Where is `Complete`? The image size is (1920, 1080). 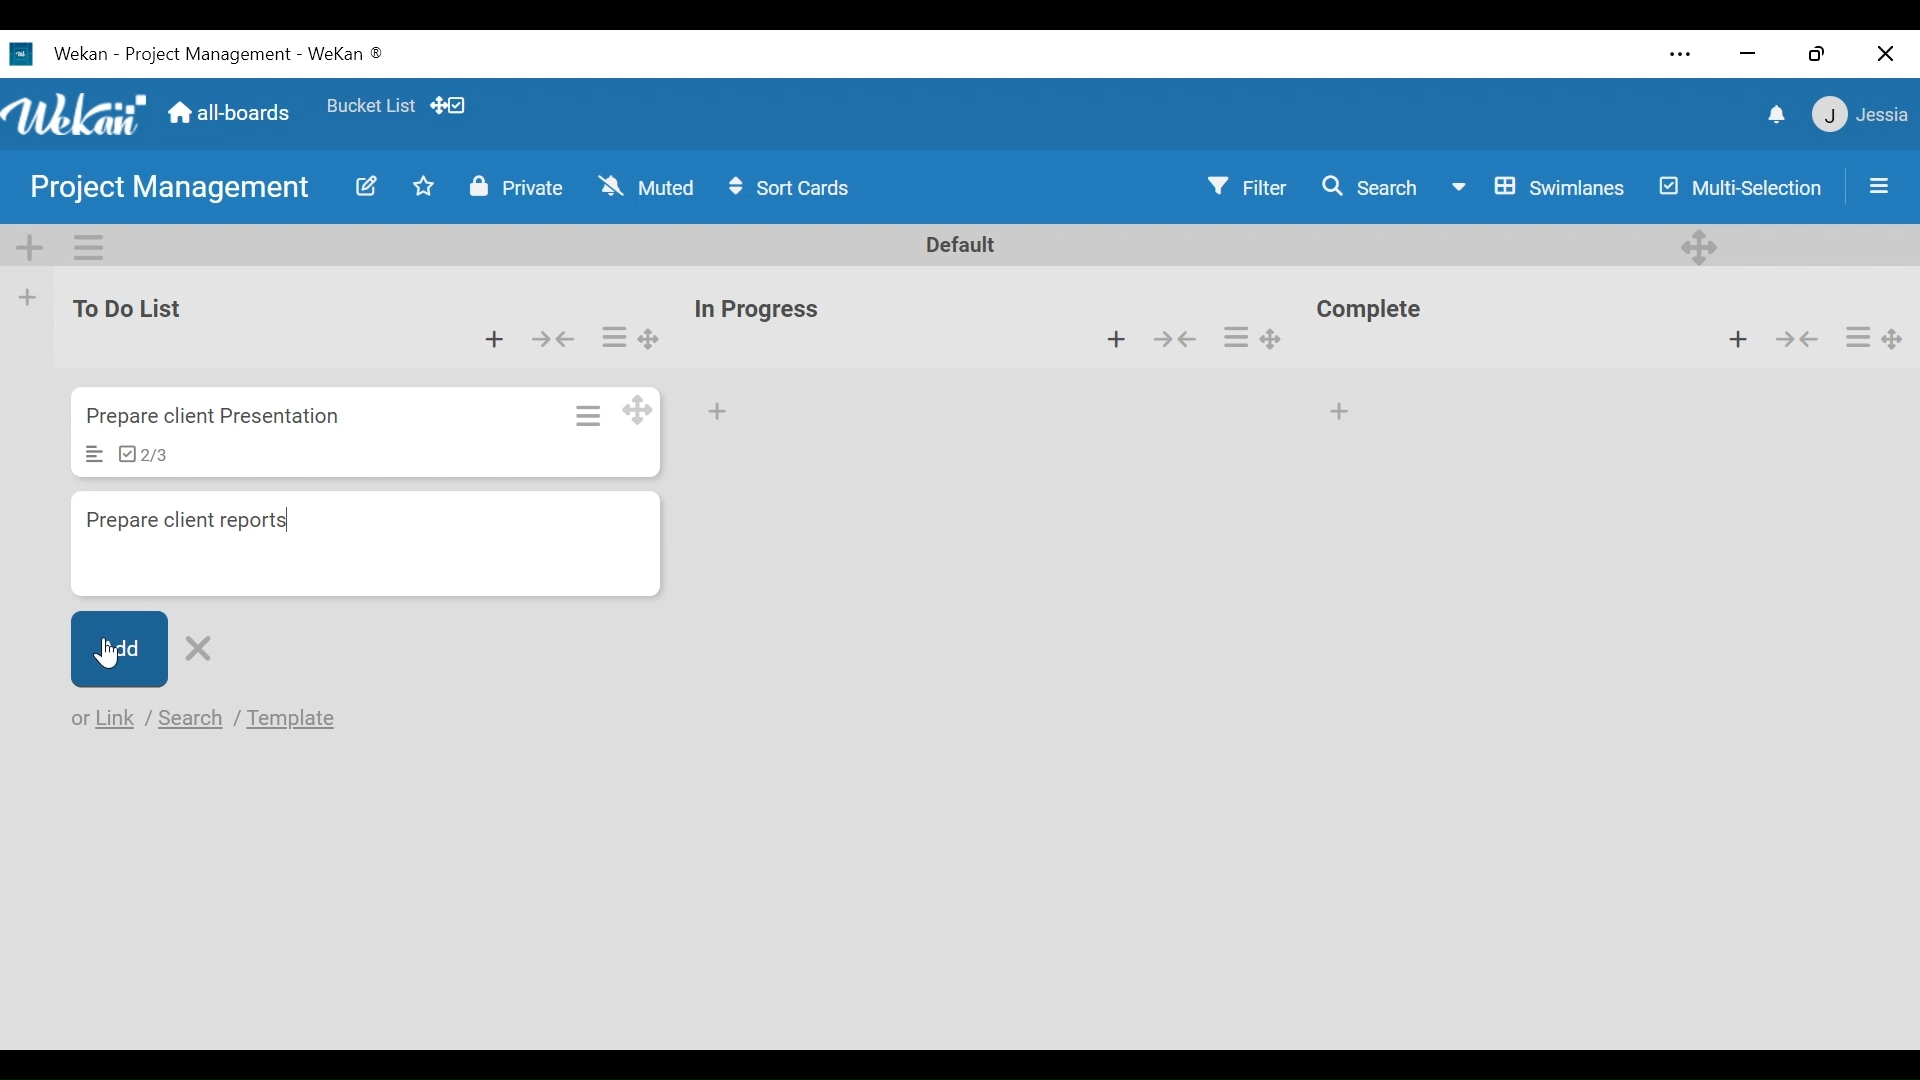
Complete is located at coordinates (1377, 312).